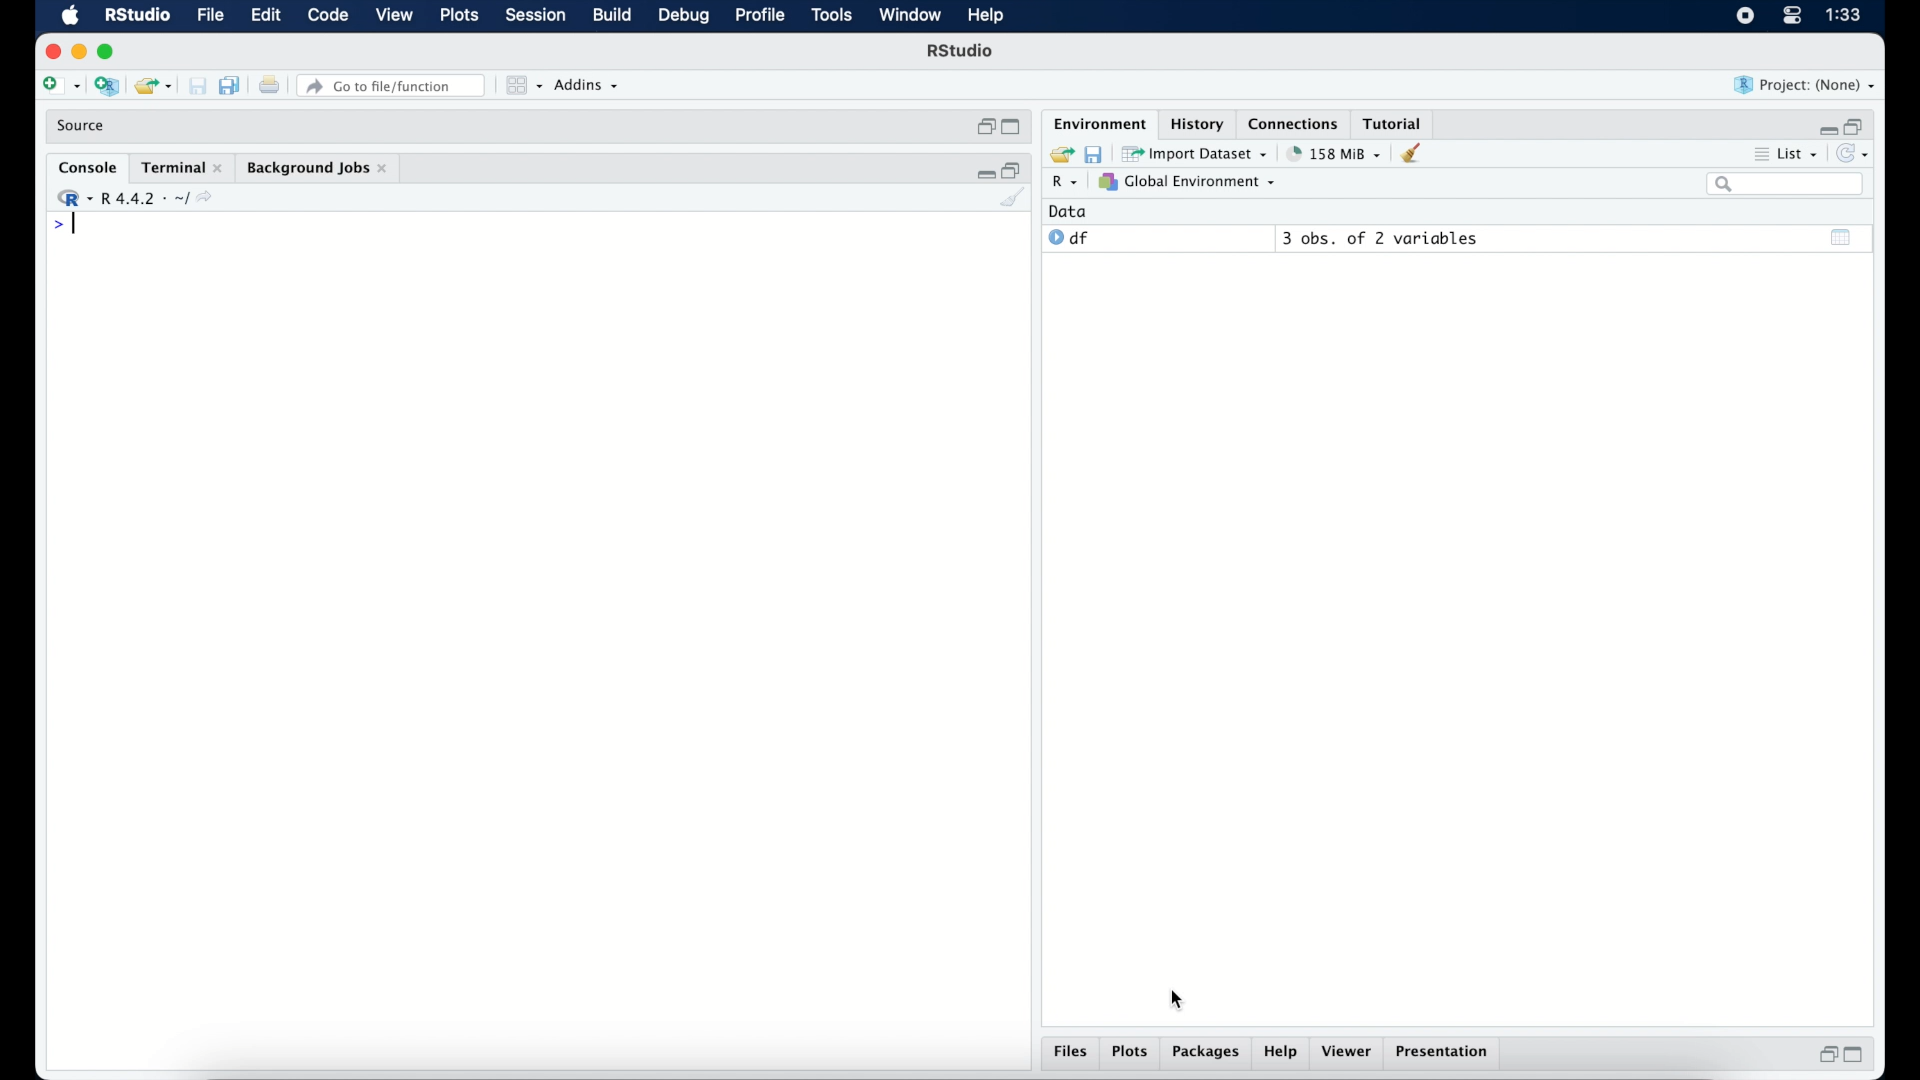  I want to click on 158 MB, so click(1336, 153).